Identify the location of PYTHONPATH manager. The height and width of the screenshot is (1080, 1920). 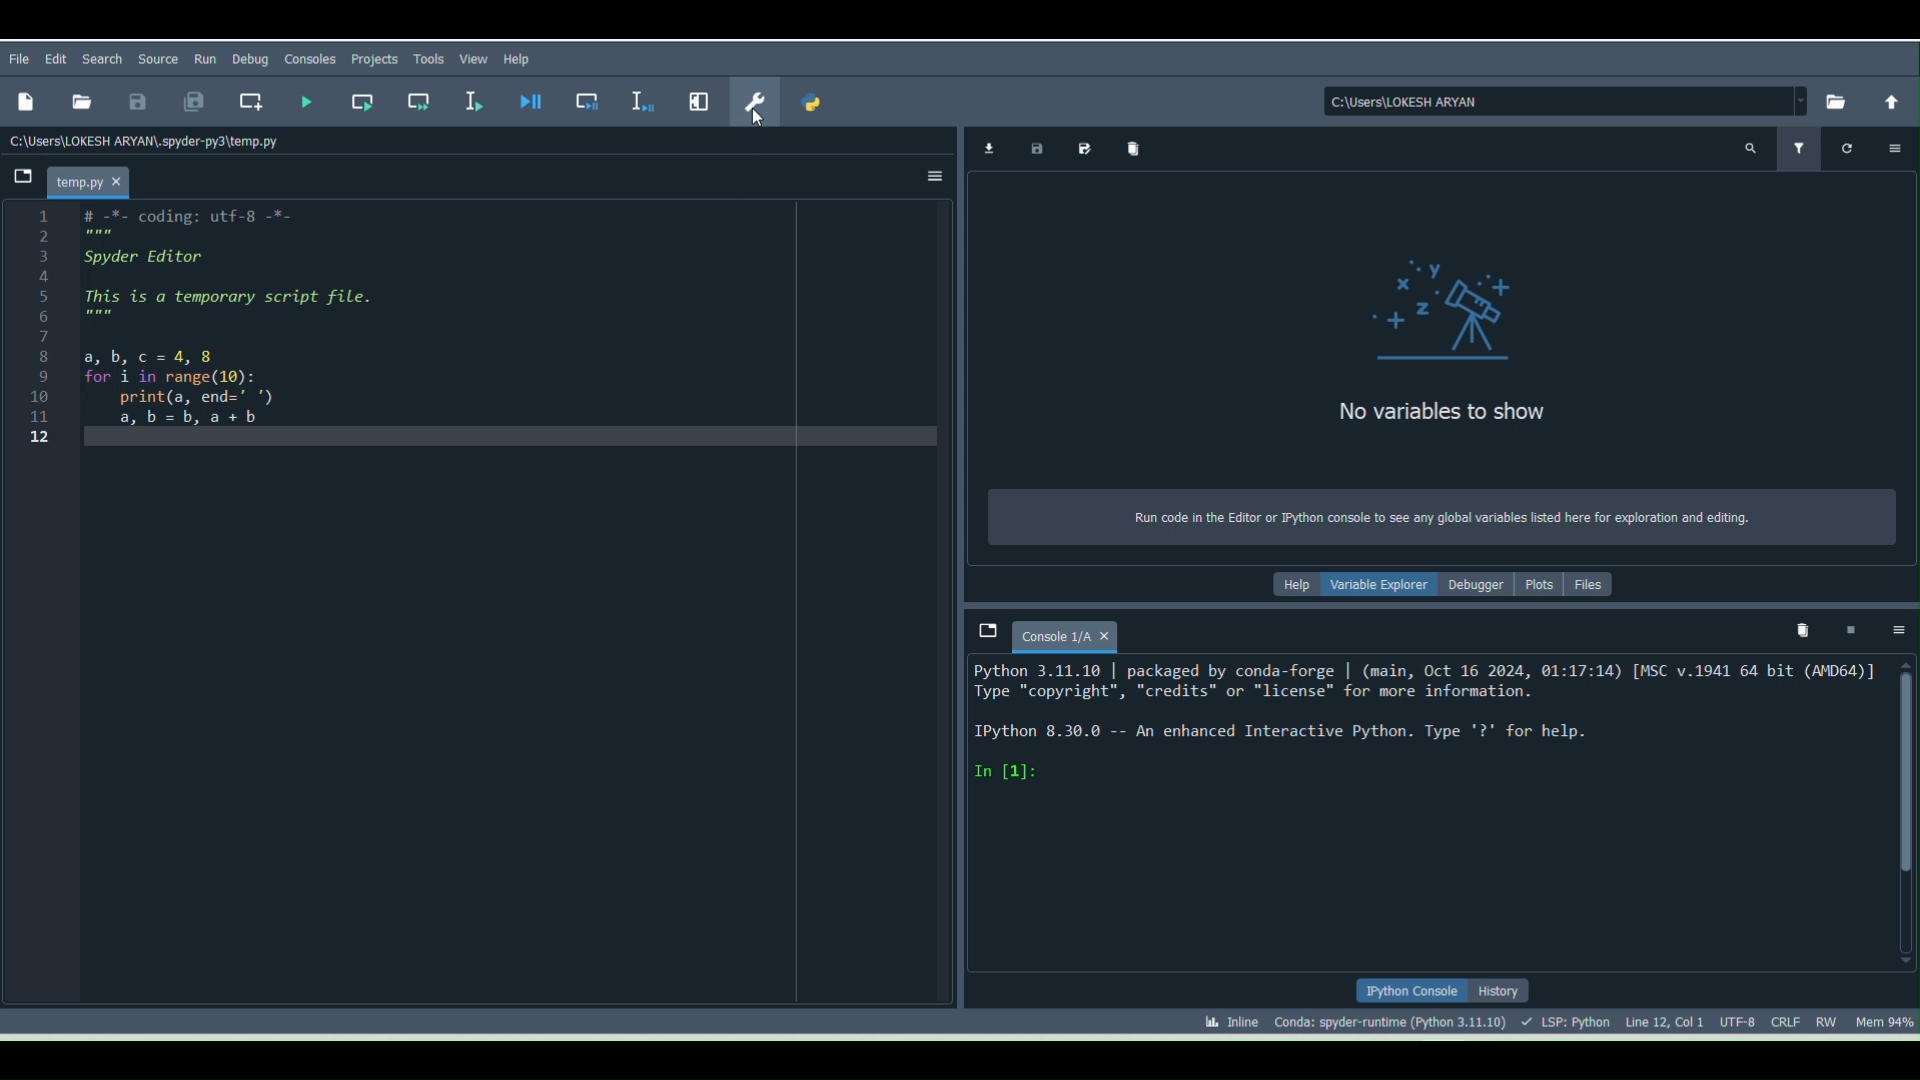
(816, 107).